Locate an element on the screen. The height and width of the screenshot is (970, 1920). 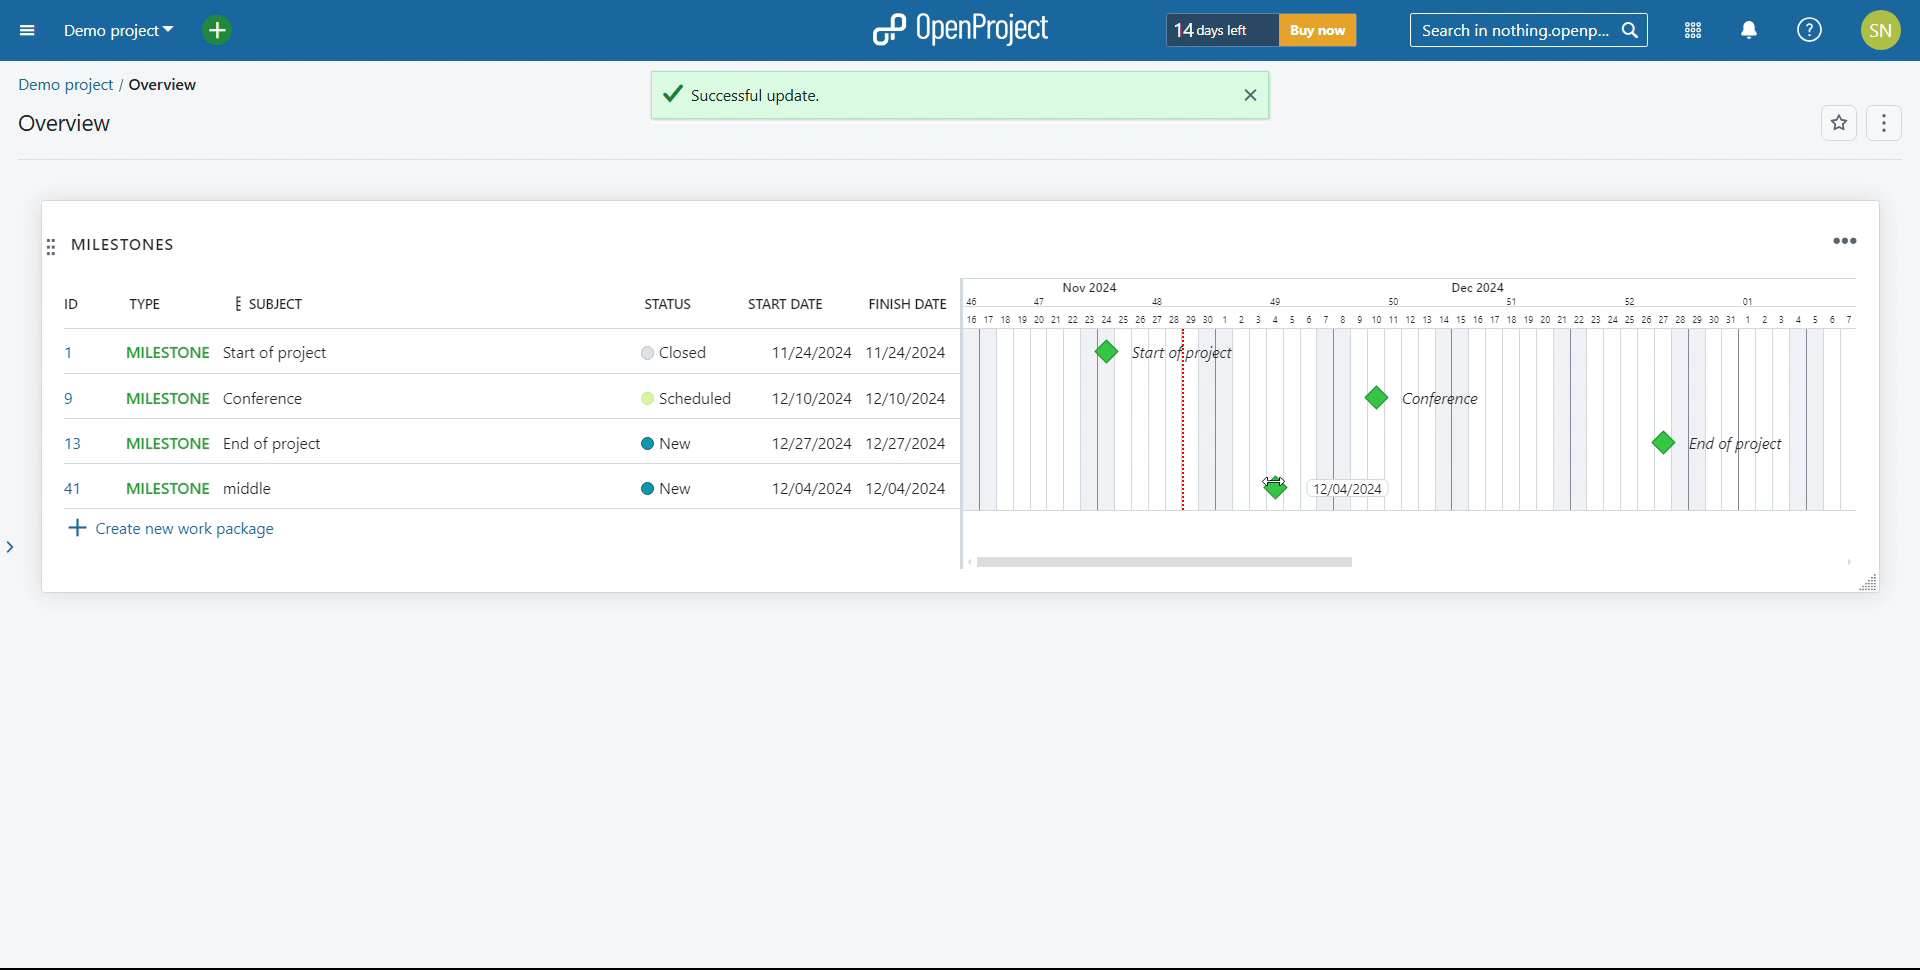
create new work package is located at coordinates (173, 530).